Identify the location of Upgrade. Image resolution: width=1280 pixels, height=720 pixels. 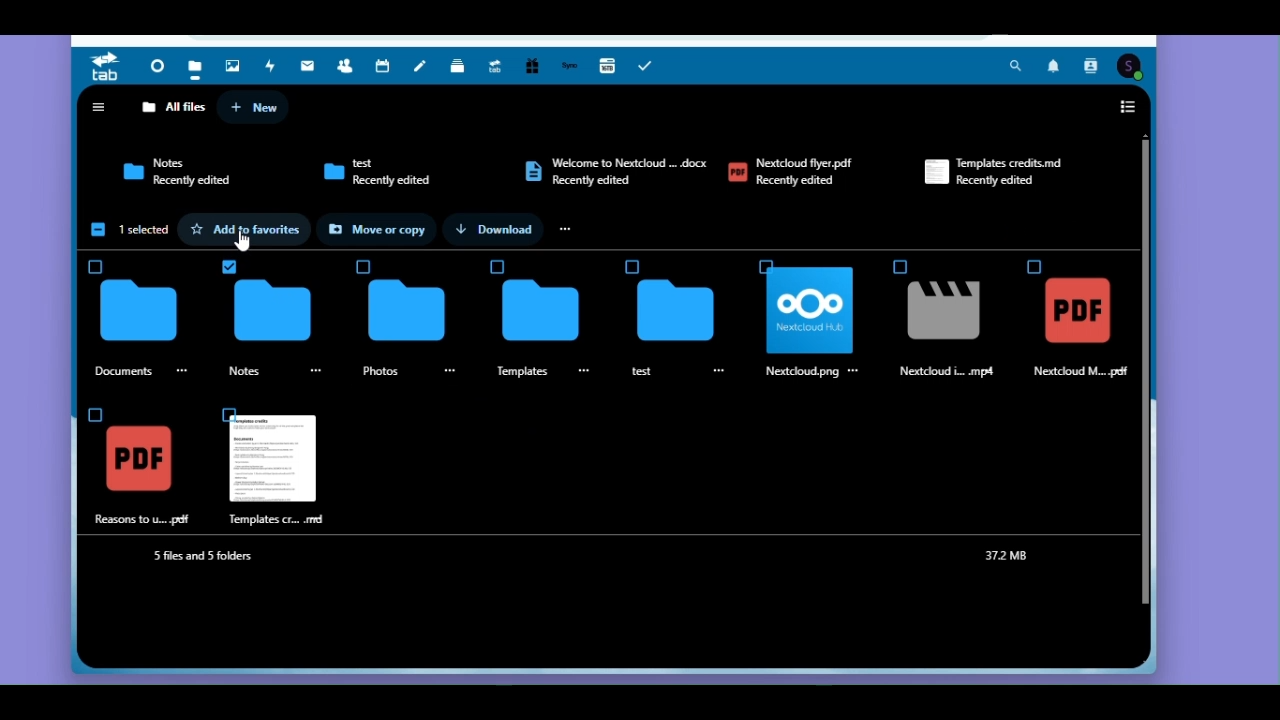
(496, 64).